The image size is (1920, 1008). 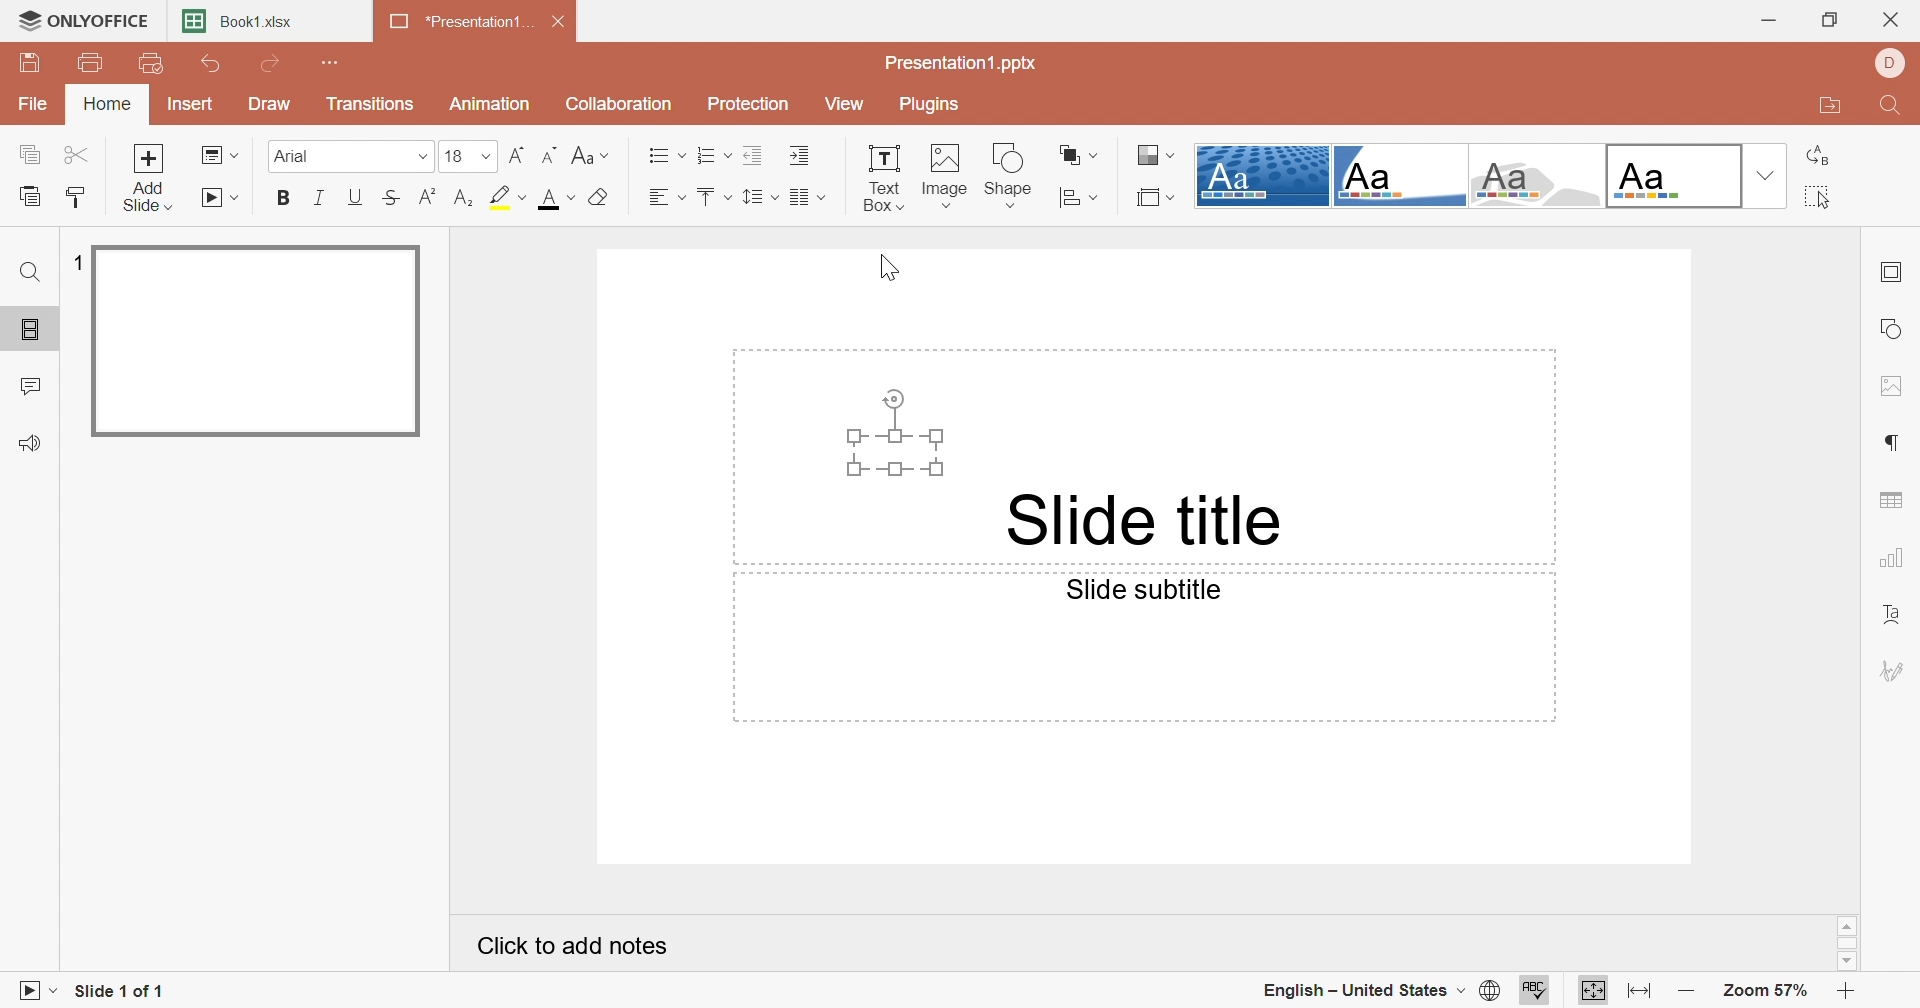 What do you see at coordinates (34, 442) in the screenshot?
I see `Feedback & Support` at bounding box center [34, 442].